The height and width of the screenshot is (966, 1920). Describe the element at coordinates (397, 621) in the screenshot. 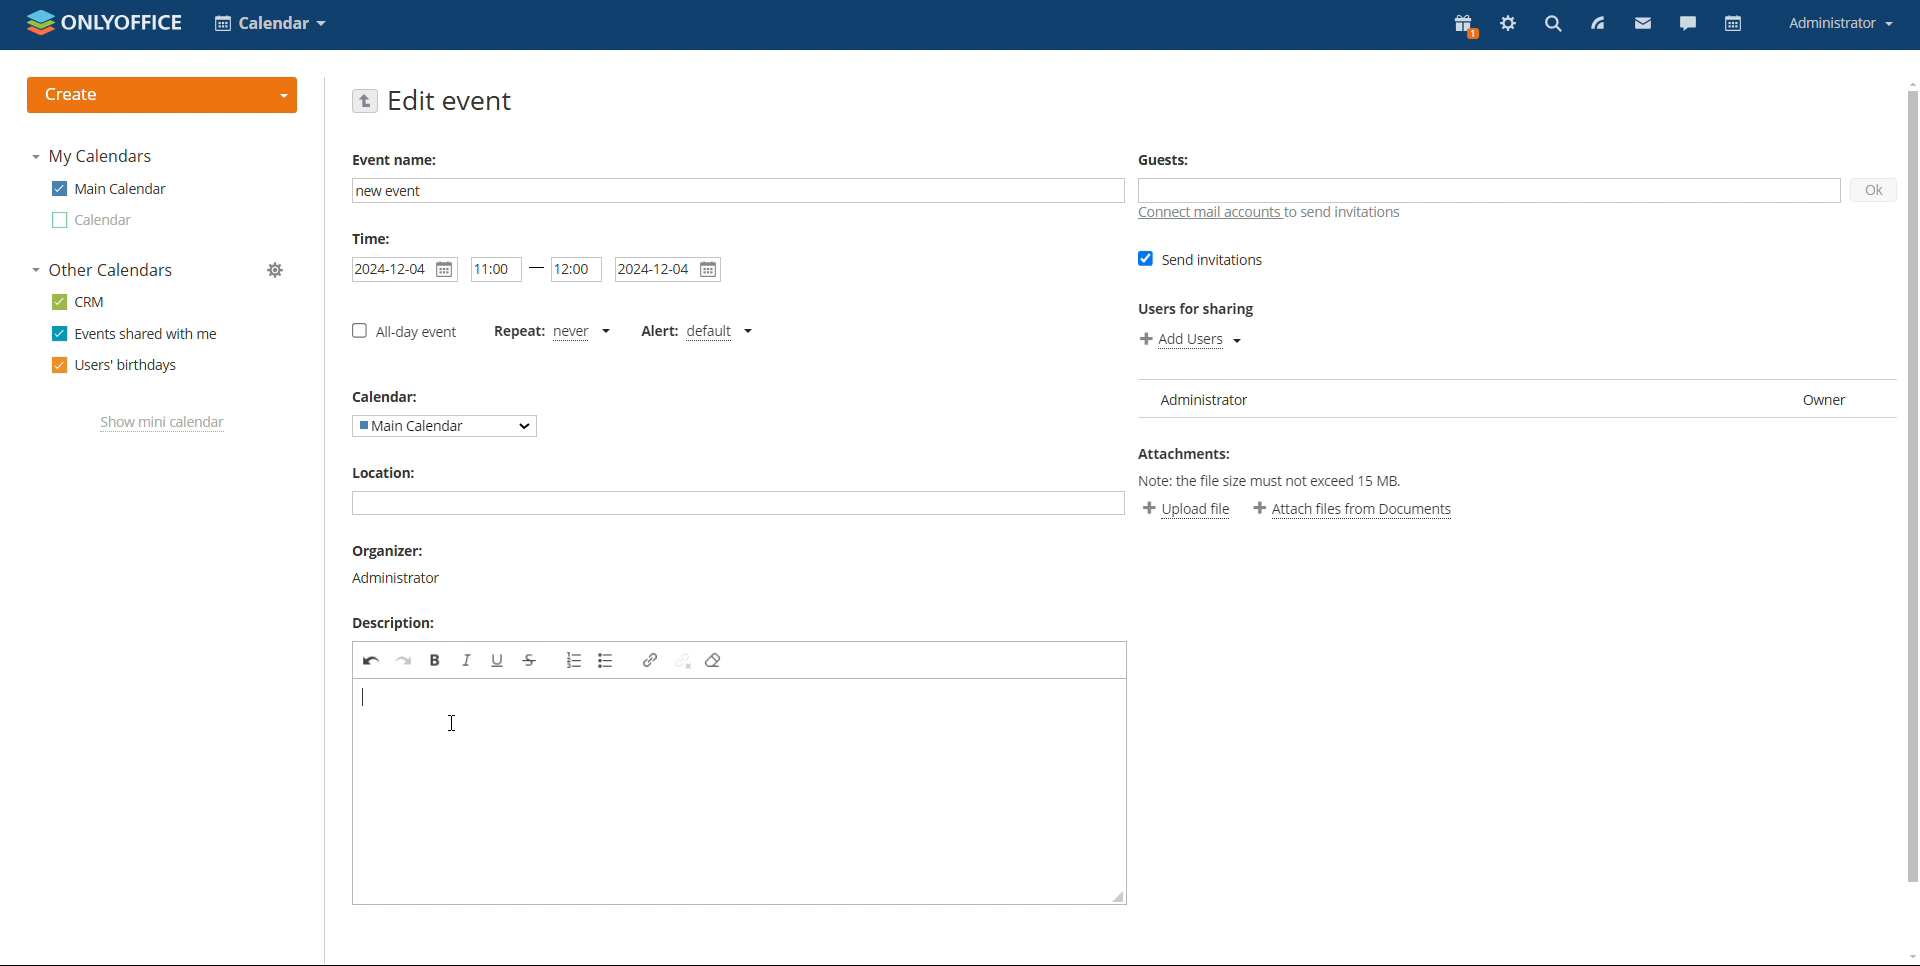

I see `Description:` at that location.